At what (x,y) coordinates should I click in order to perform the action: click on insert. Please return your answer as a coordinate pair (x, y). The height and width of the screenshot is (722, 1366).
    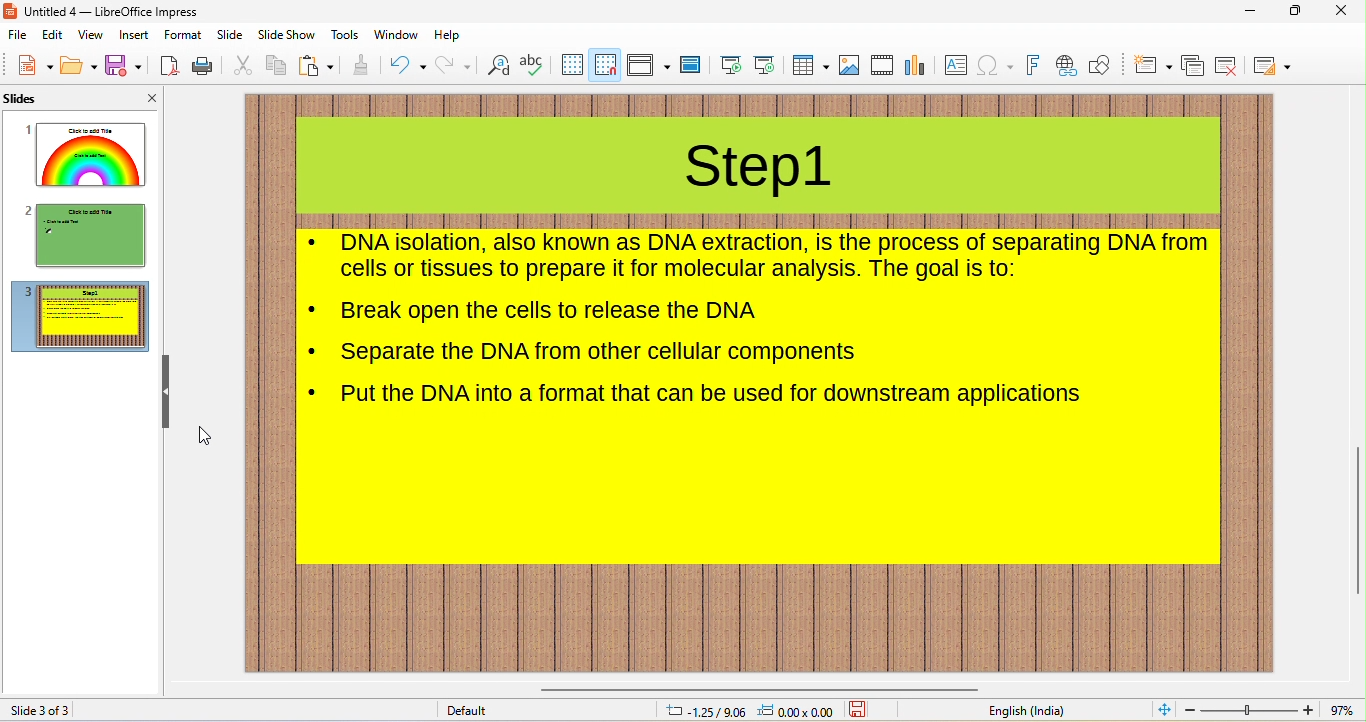
    Looking at the image, I should click on (135, 36).